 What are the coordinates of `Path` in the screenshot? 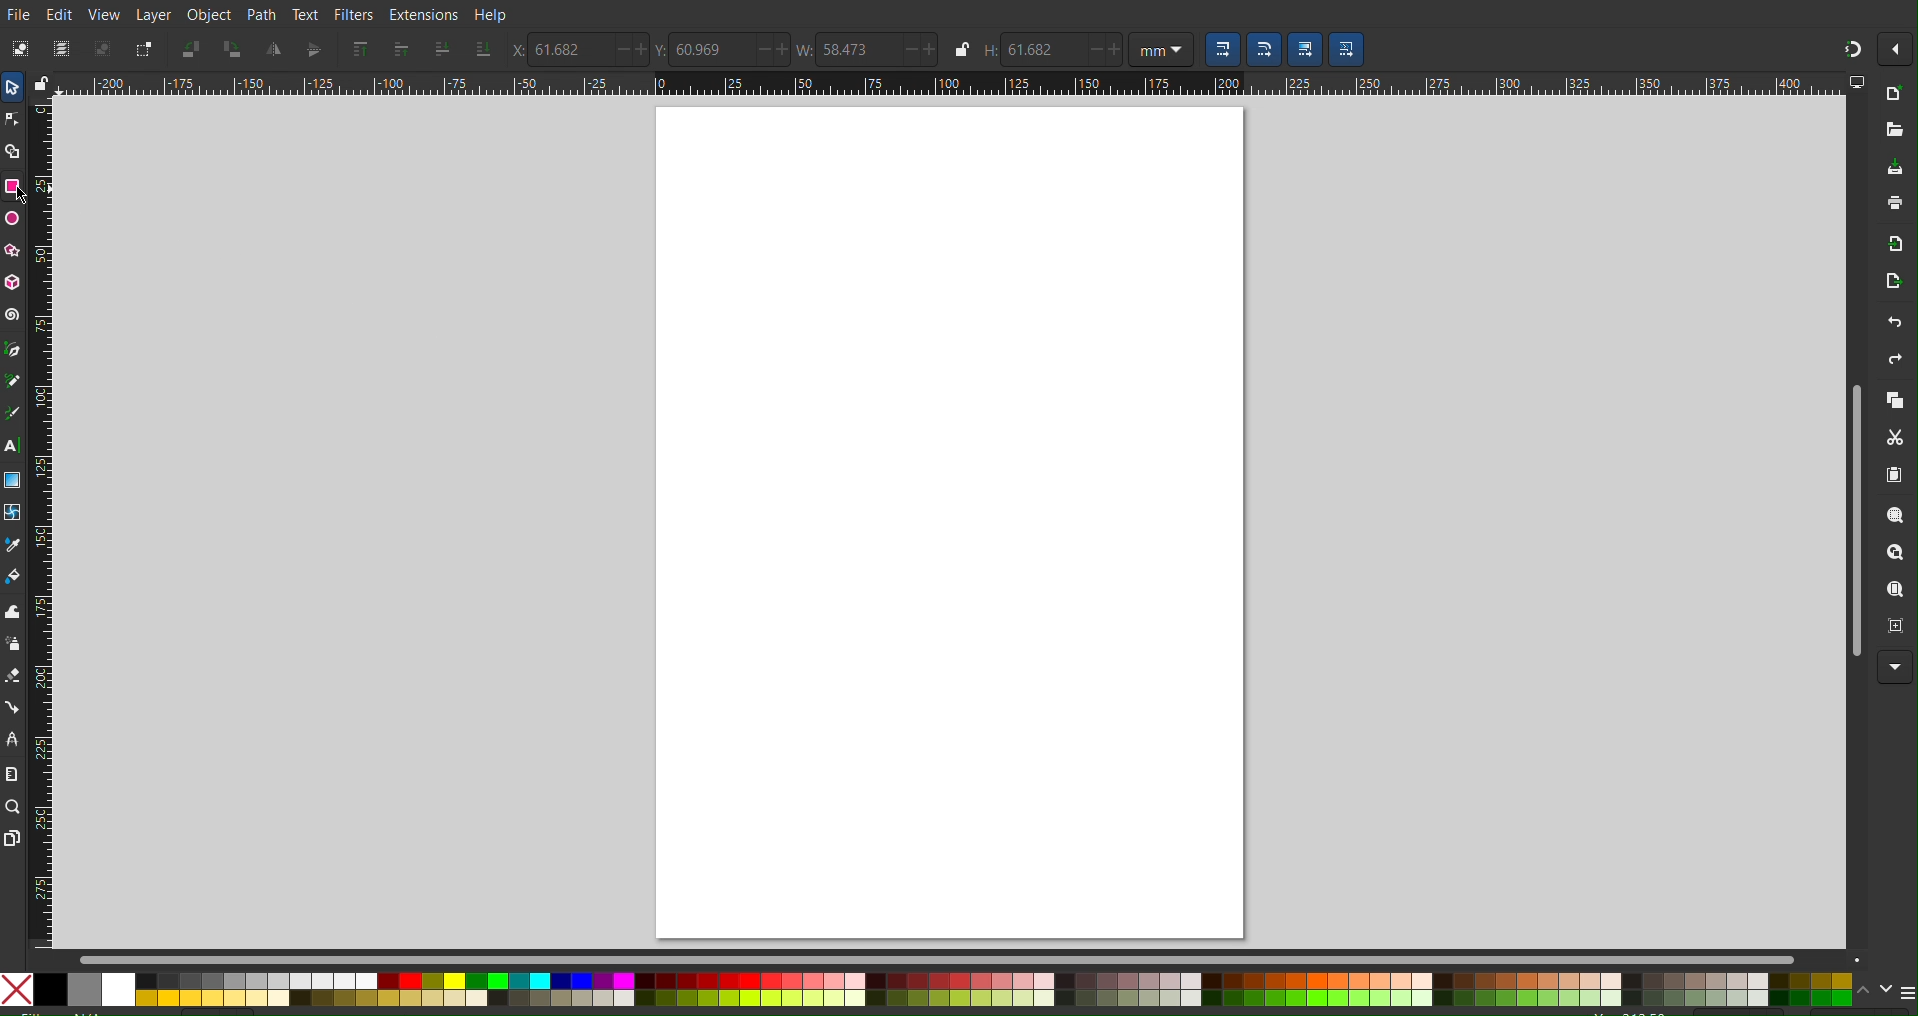 It's located at (259, 15).